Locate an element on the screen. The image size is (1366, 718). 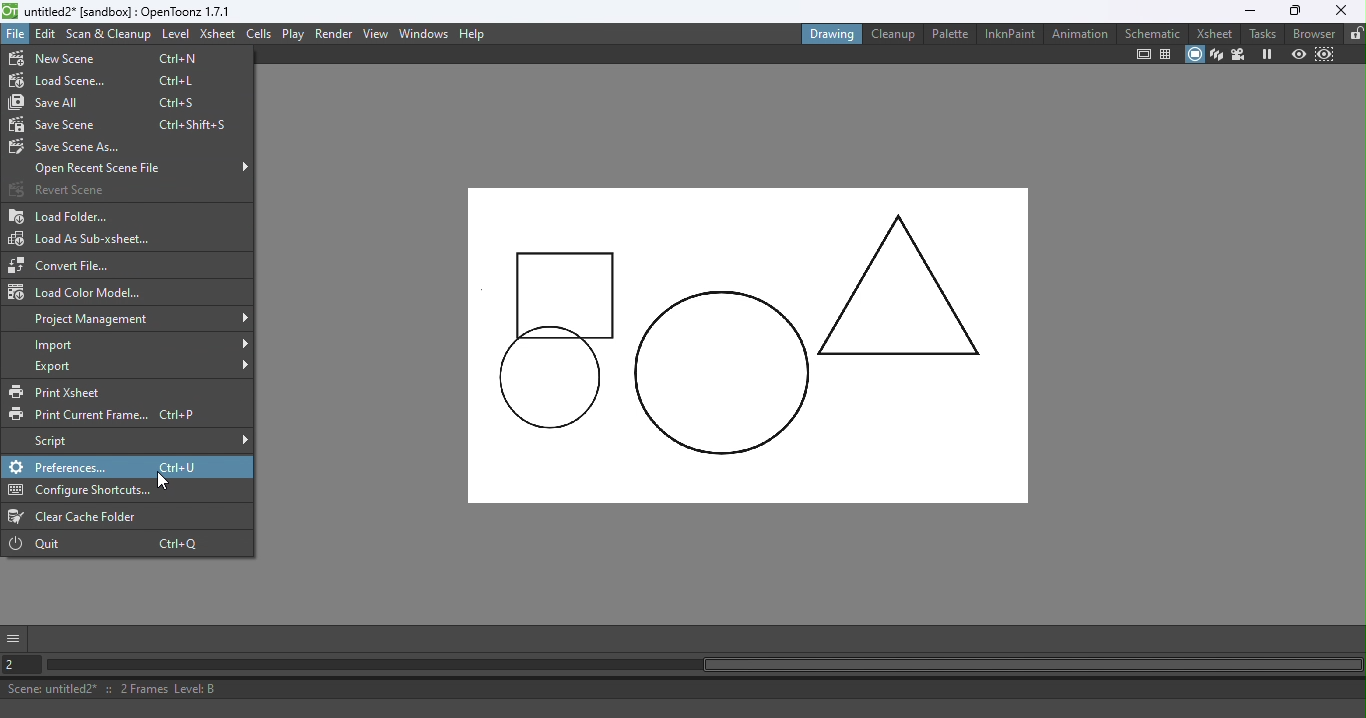
File is located at coordinates (15, 33).